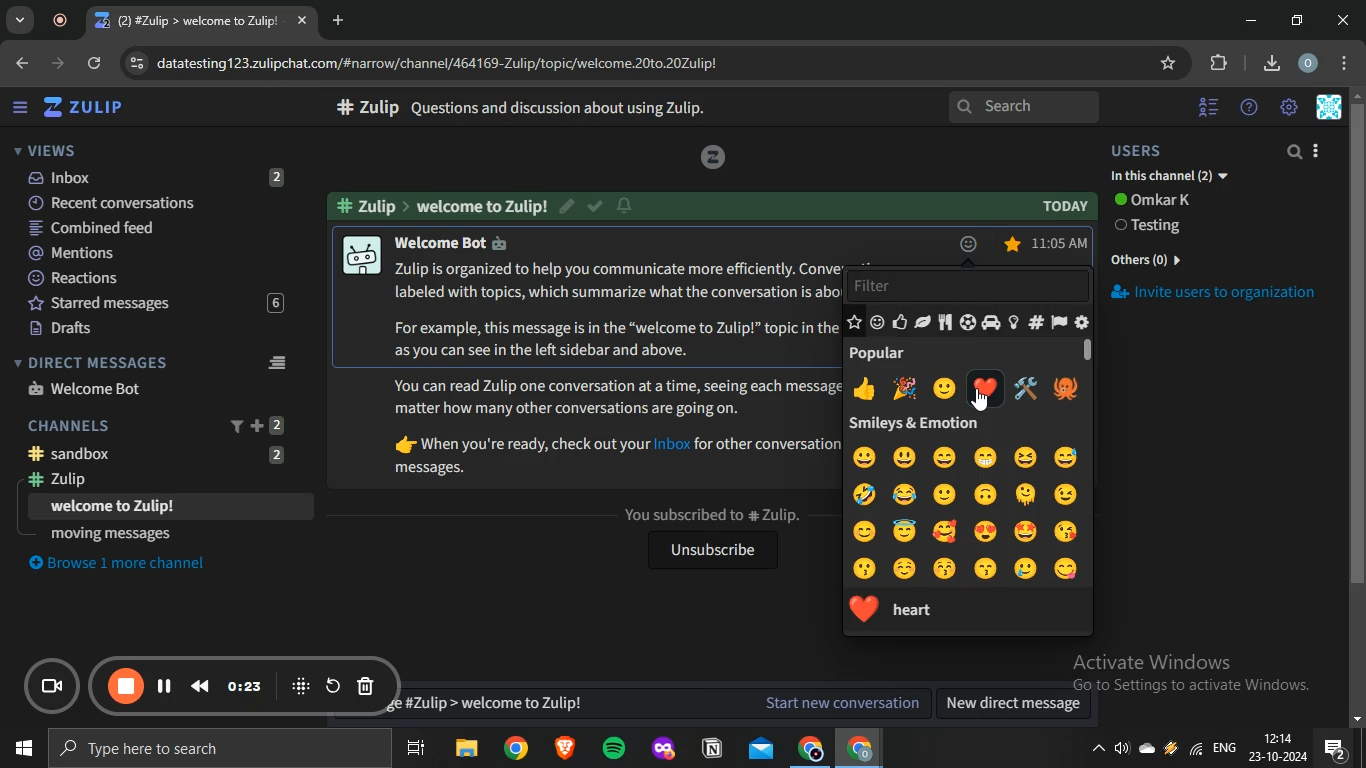 This screenshot has width=1366, height=768. What do you see at coordinates (613, 750) in the screenshot?
I see `spotify` at bounding box center [613, 750].